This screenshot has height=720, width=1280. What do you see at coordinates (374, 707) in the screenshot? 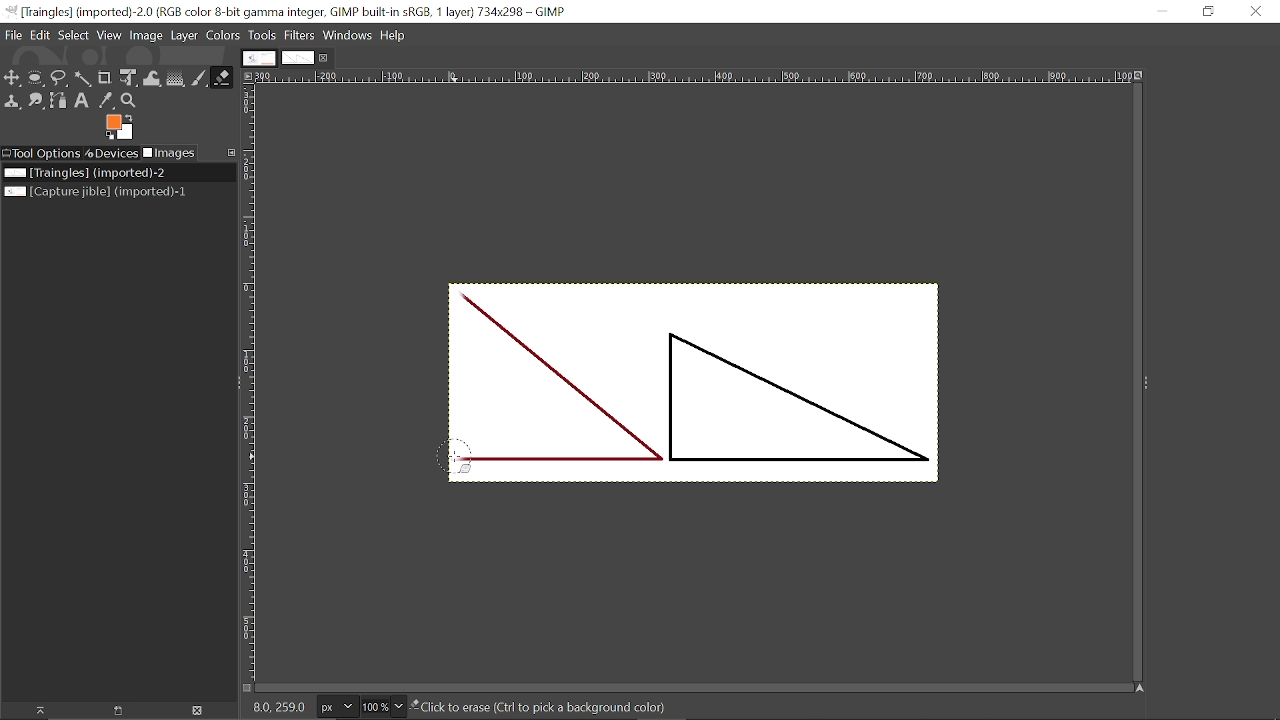
I see `Current zoom` at bounding box center [374, 707].